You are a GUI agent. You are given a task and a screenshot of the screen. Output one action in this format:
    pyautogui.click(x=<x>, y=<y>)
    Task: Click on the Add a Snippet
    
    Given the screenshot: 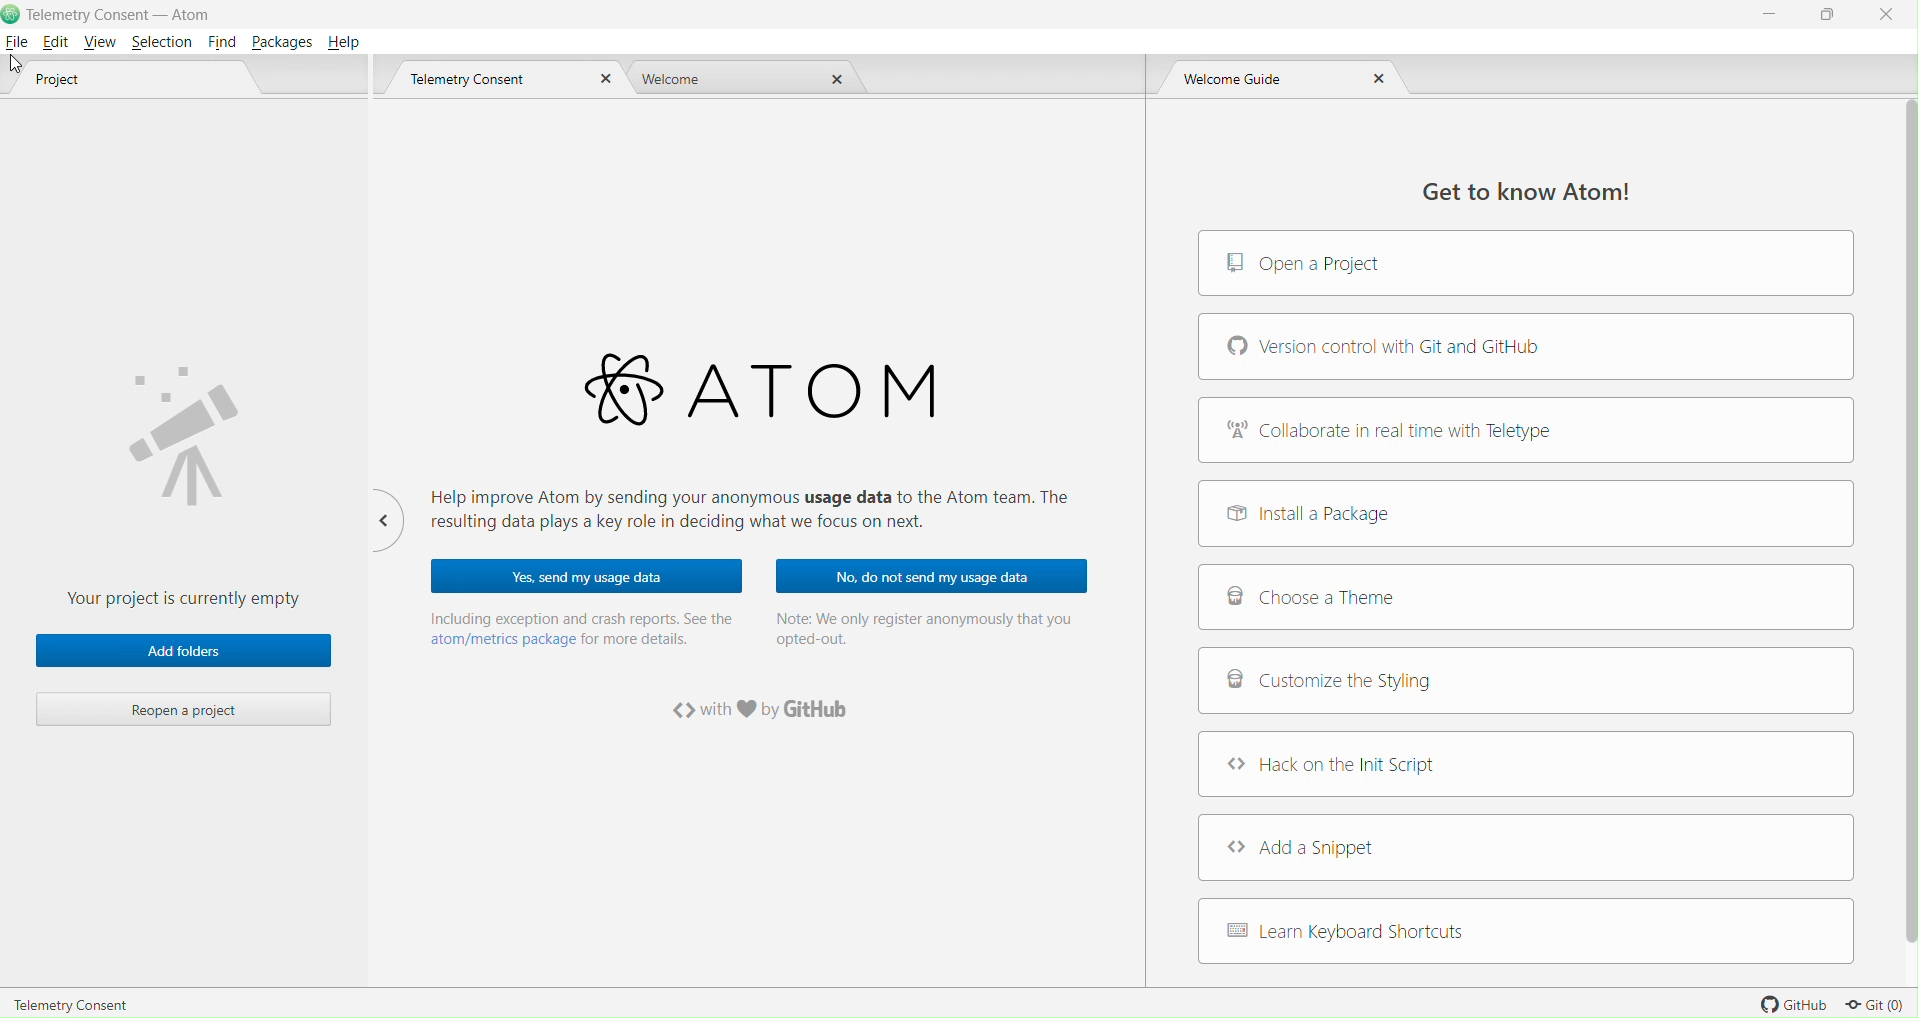 What is the action you would take?
    pyautogui.click(x=1527, y=846)
    